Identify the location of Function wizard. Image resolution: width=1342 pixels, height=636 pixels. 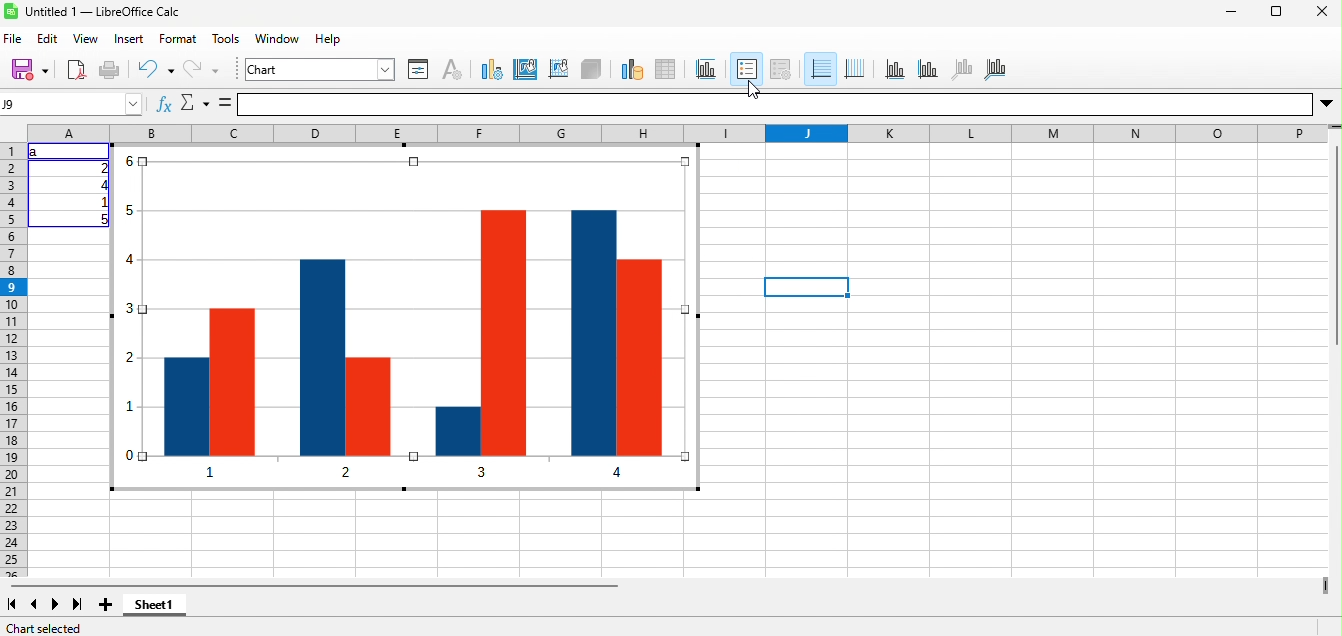
(164, 103).